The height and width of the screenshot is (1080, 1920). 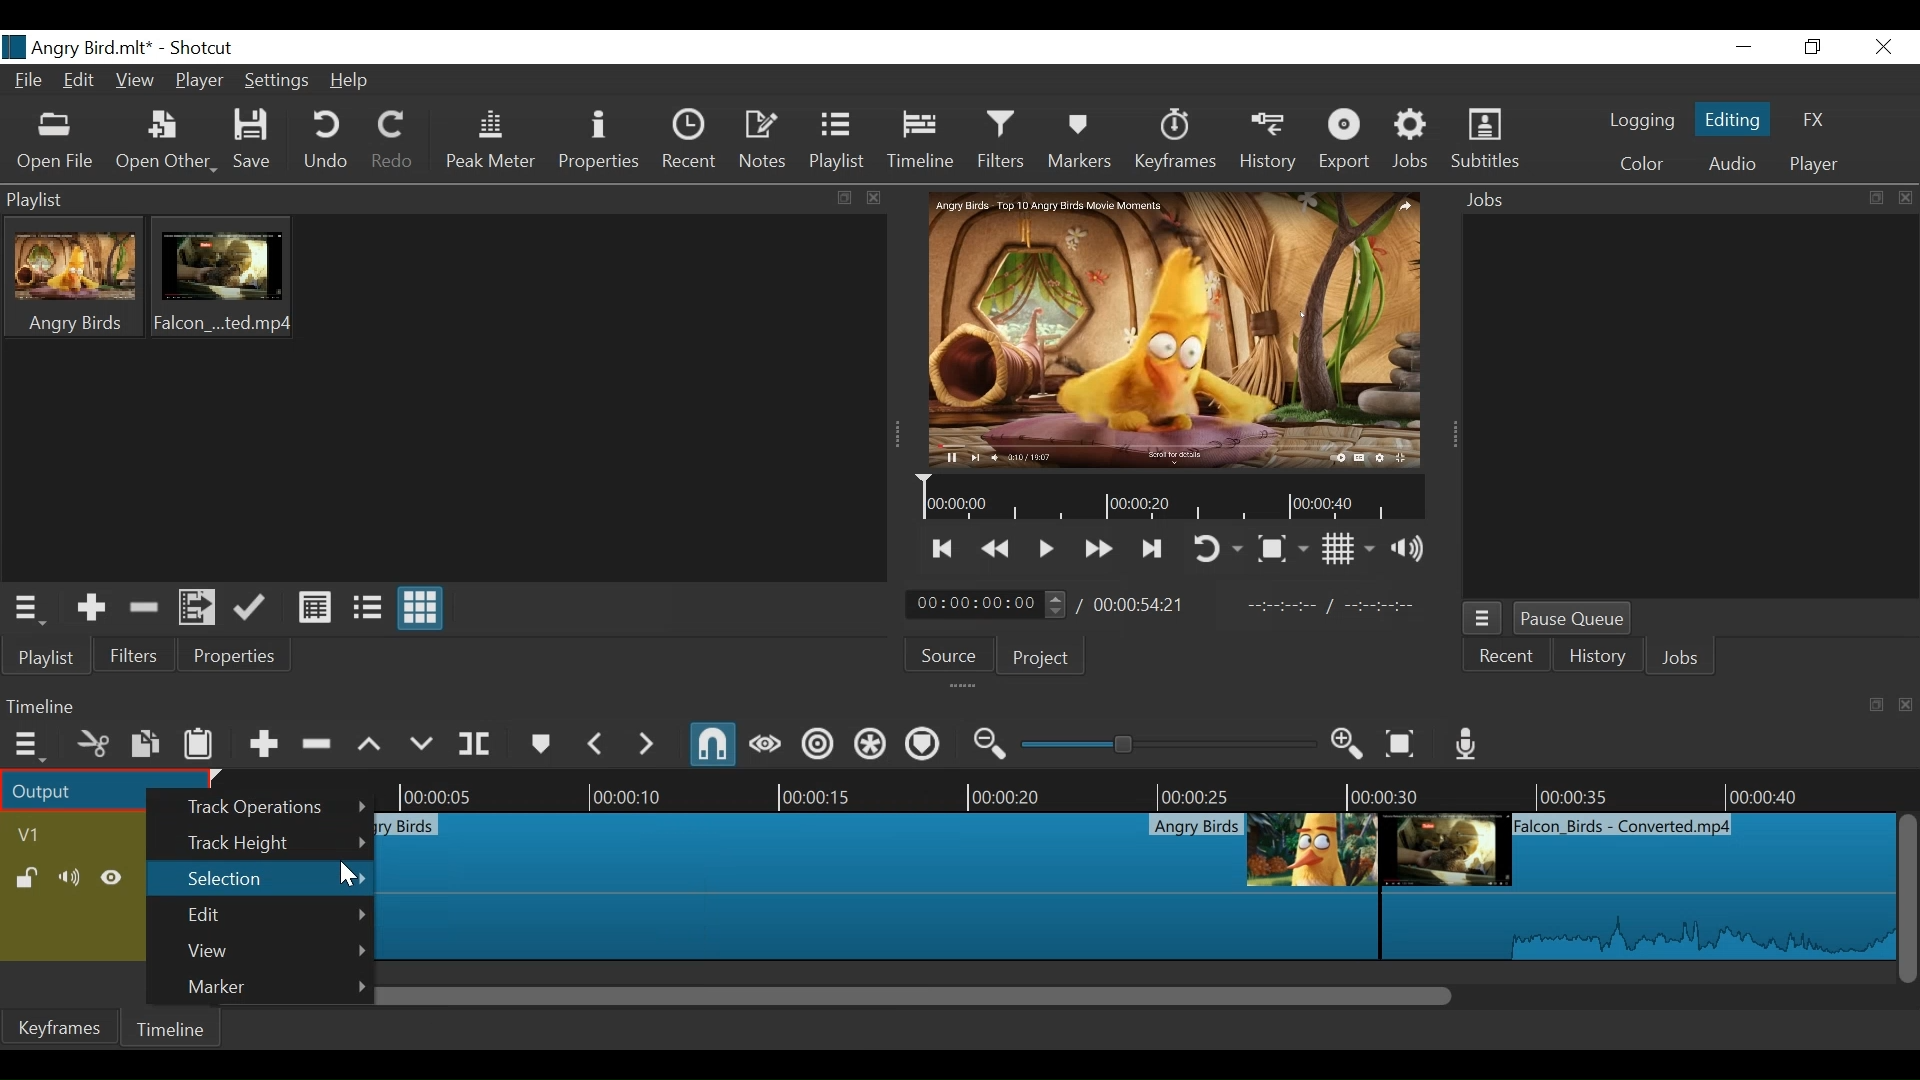 I want to click on Audio, so click(x=1731, y=163).